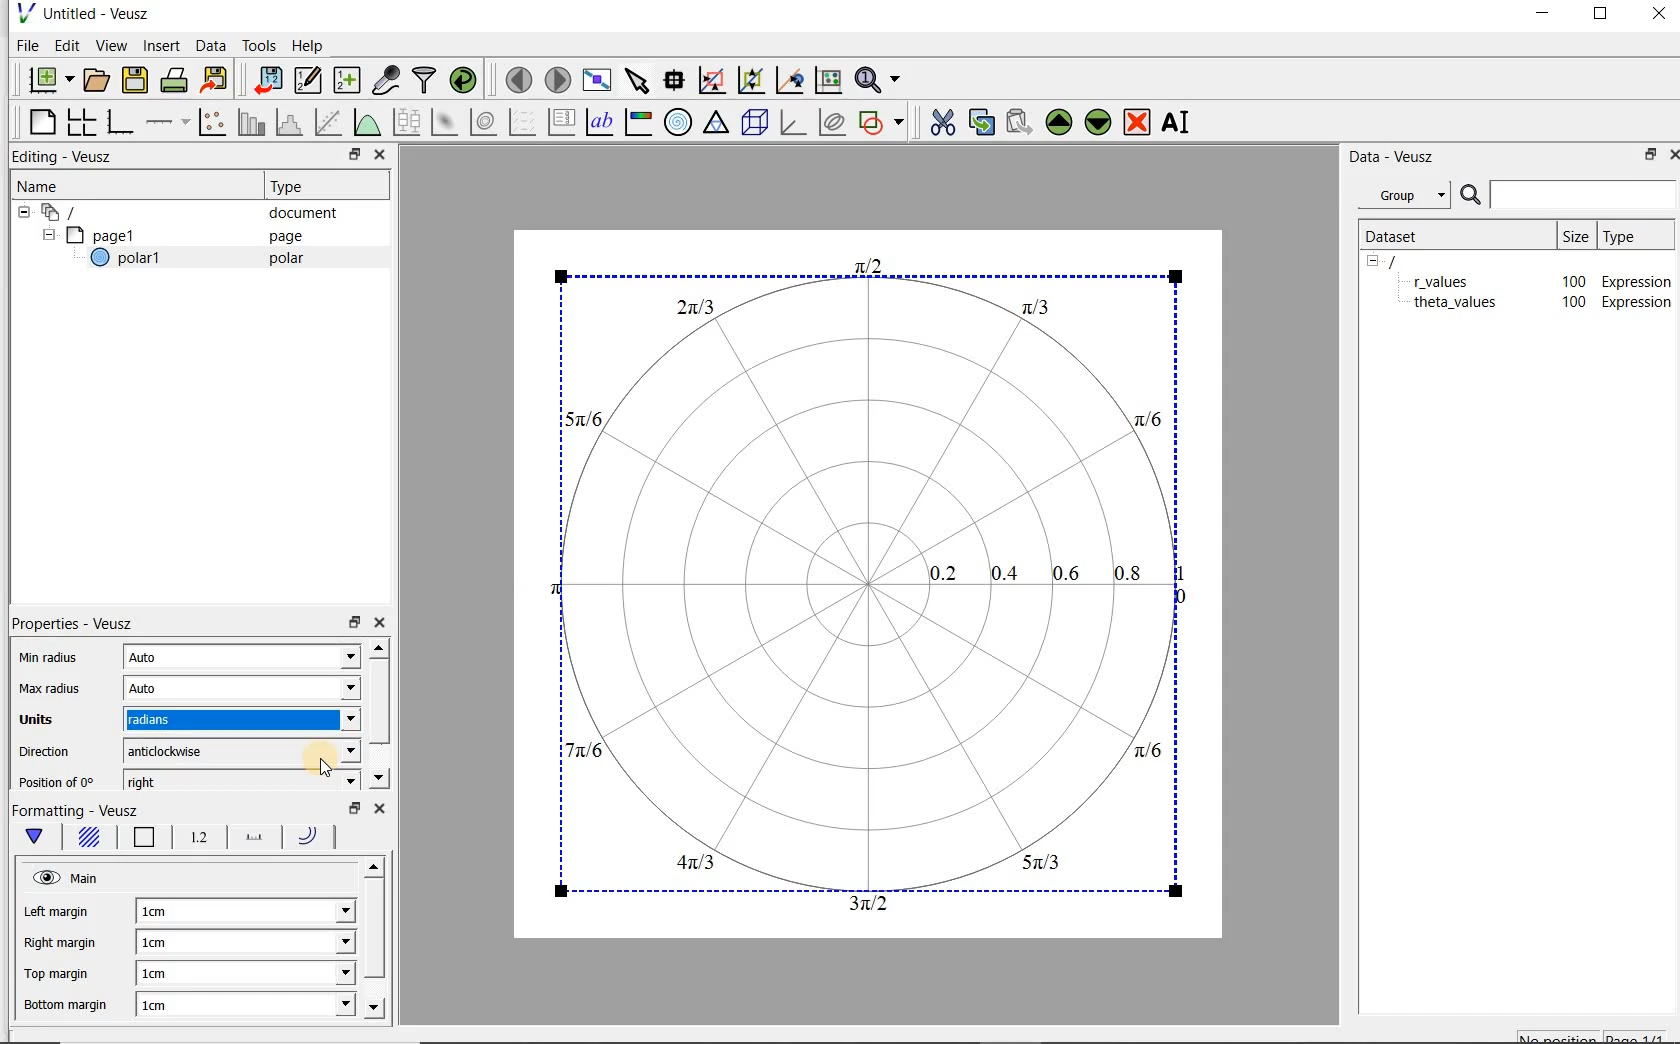  Describe the element at coordinates (313, 754) in the screenshot. I see `Cursor` at that location.